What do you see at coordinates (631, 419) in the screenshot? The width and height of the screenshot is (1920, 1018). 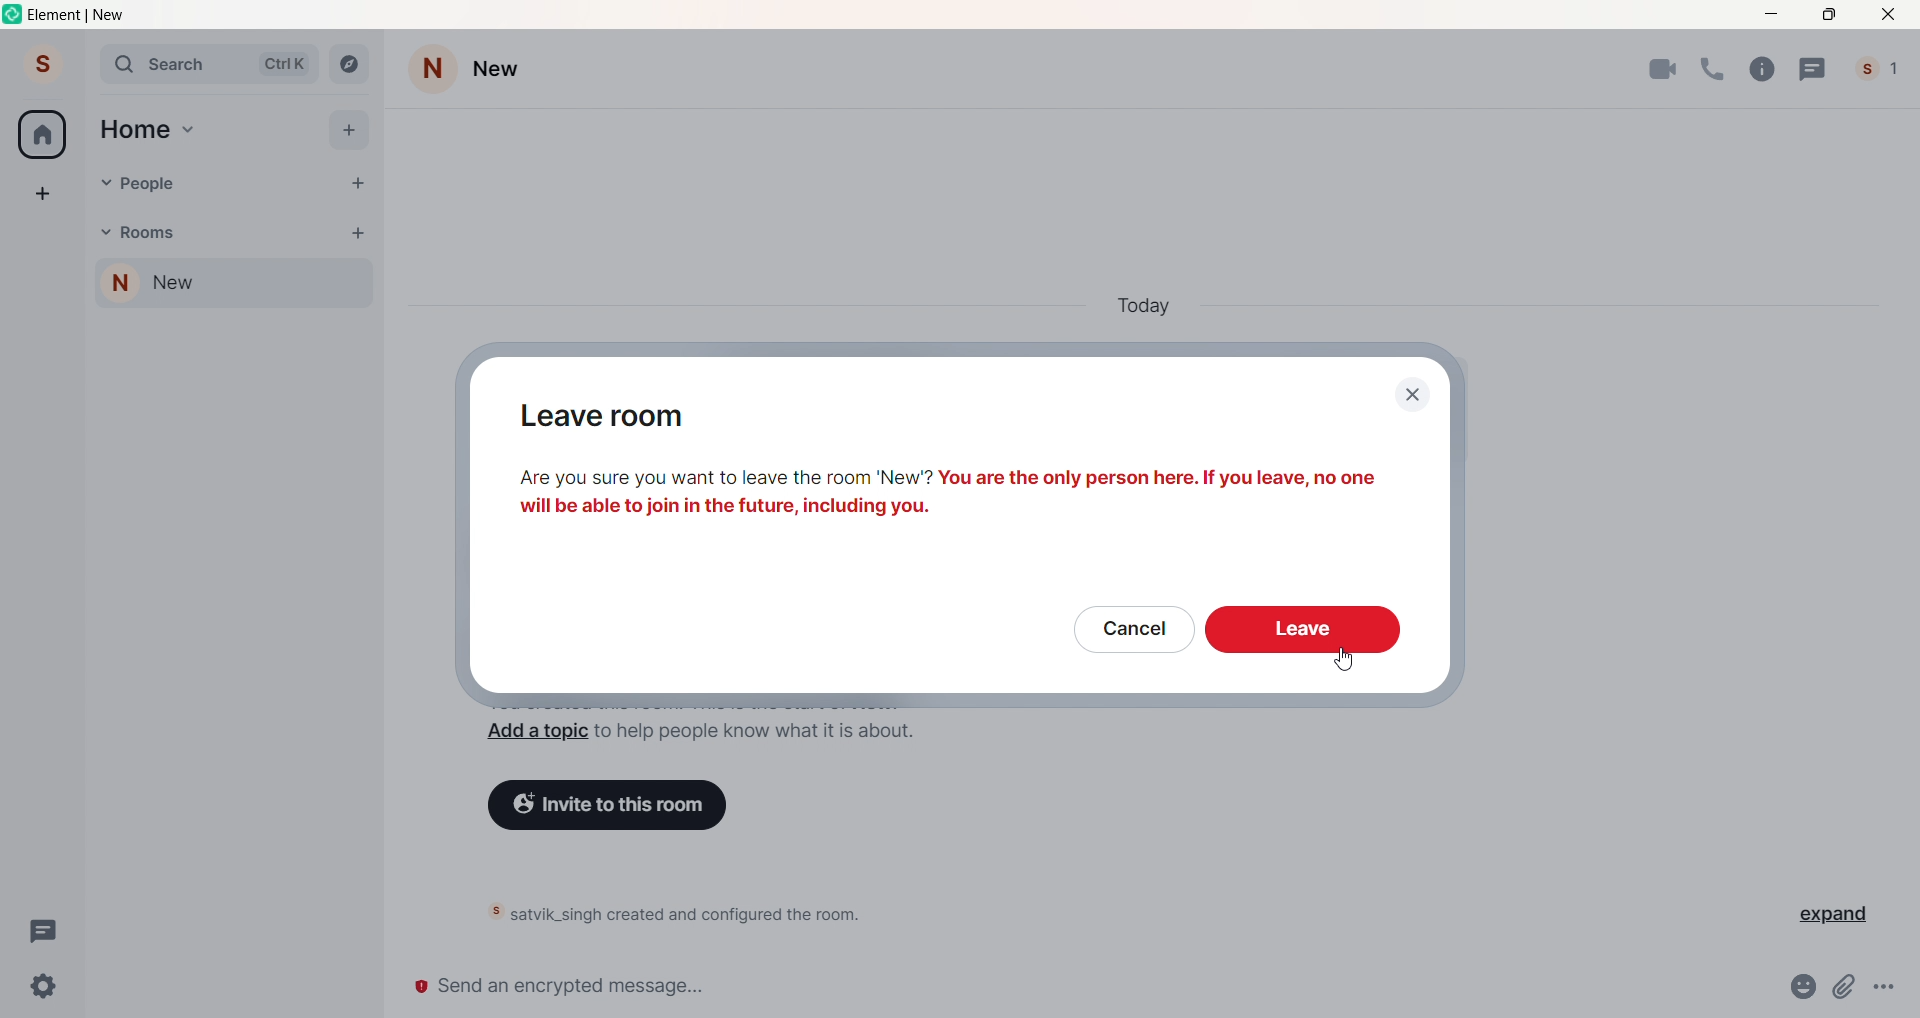 I see `Leave Room` at bounding box center [631, 419].